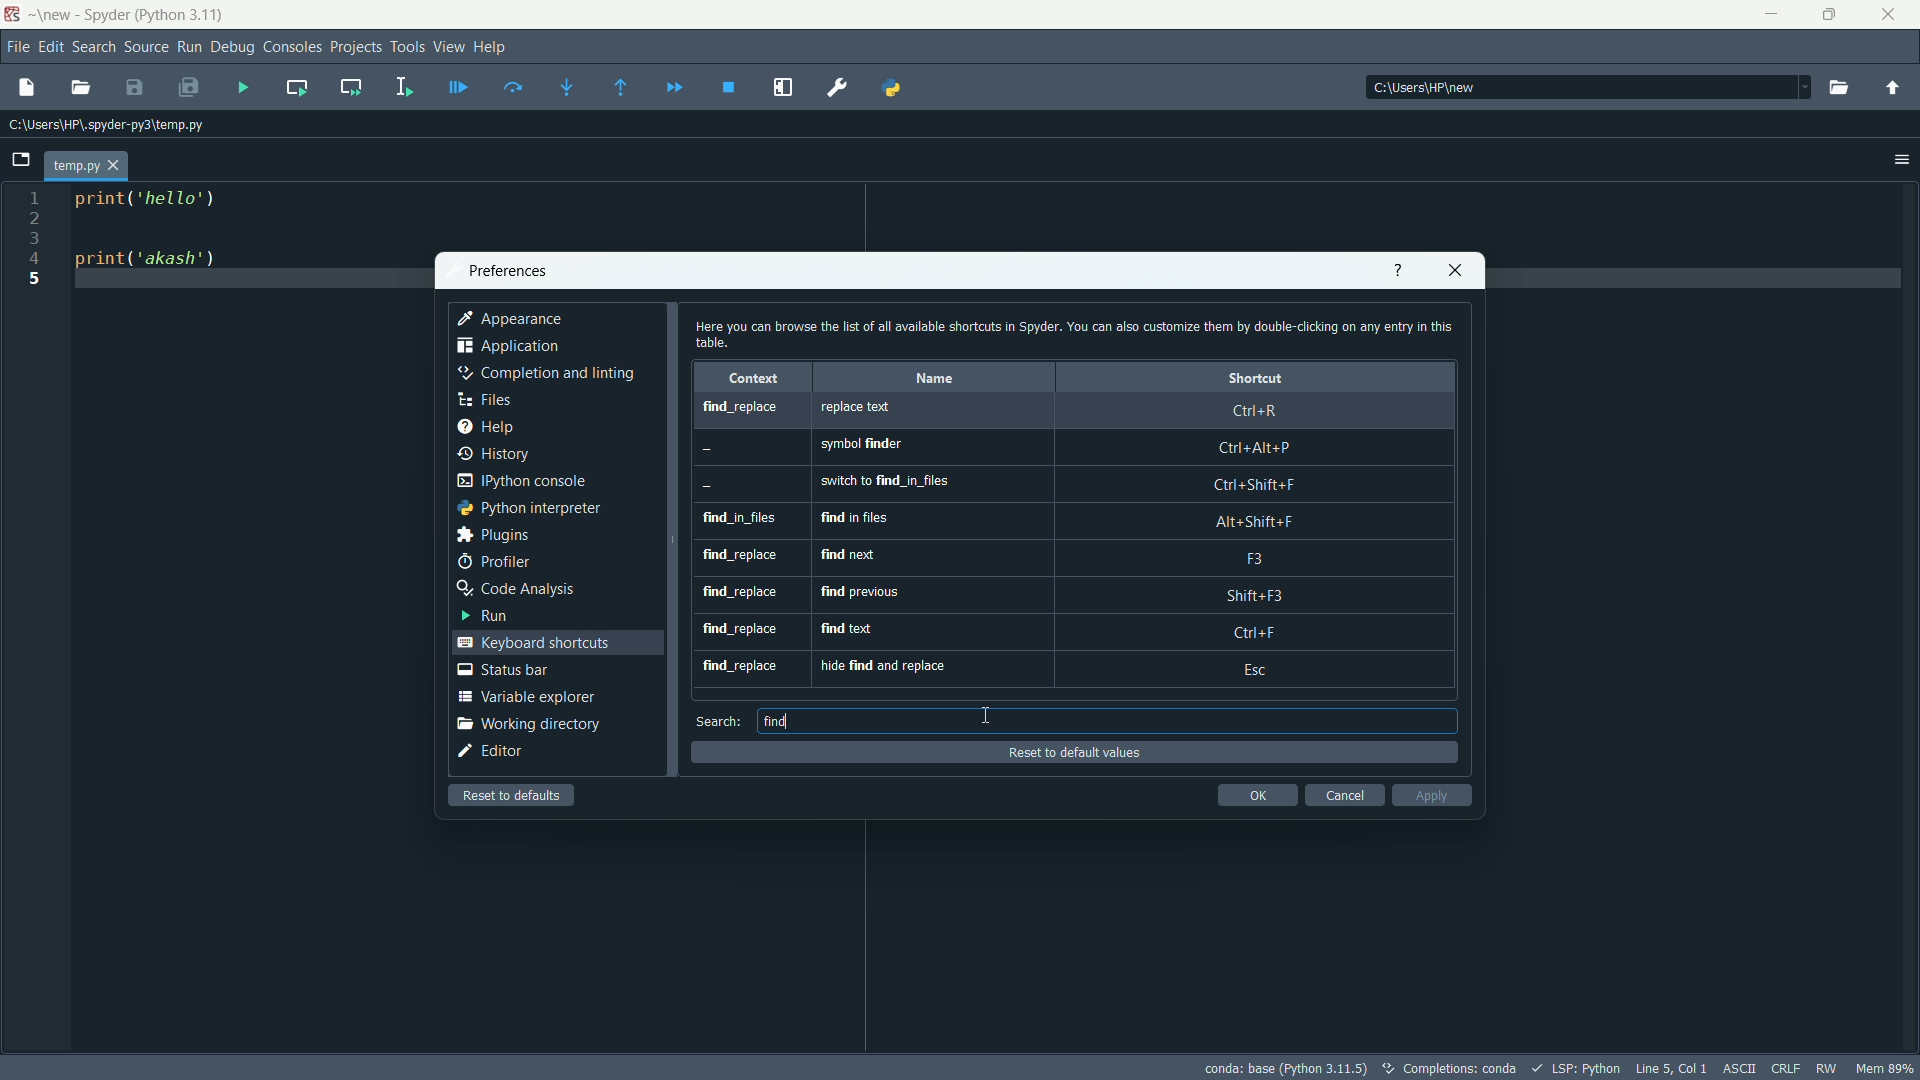 This screenshot has width=1920, height=1080. I want to click on print( ‘akash'), so click(152, 262).